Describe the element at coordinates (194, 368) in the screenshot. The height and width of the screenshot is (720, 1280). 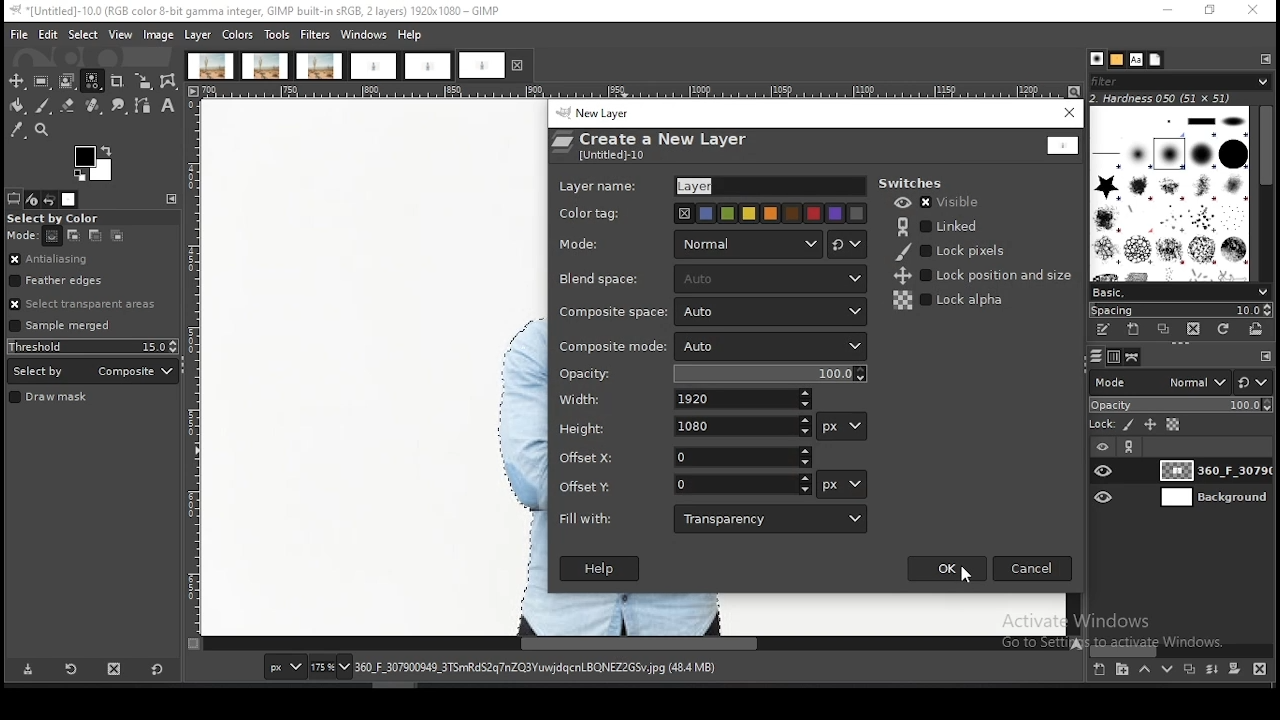
I see `scale` at that location.